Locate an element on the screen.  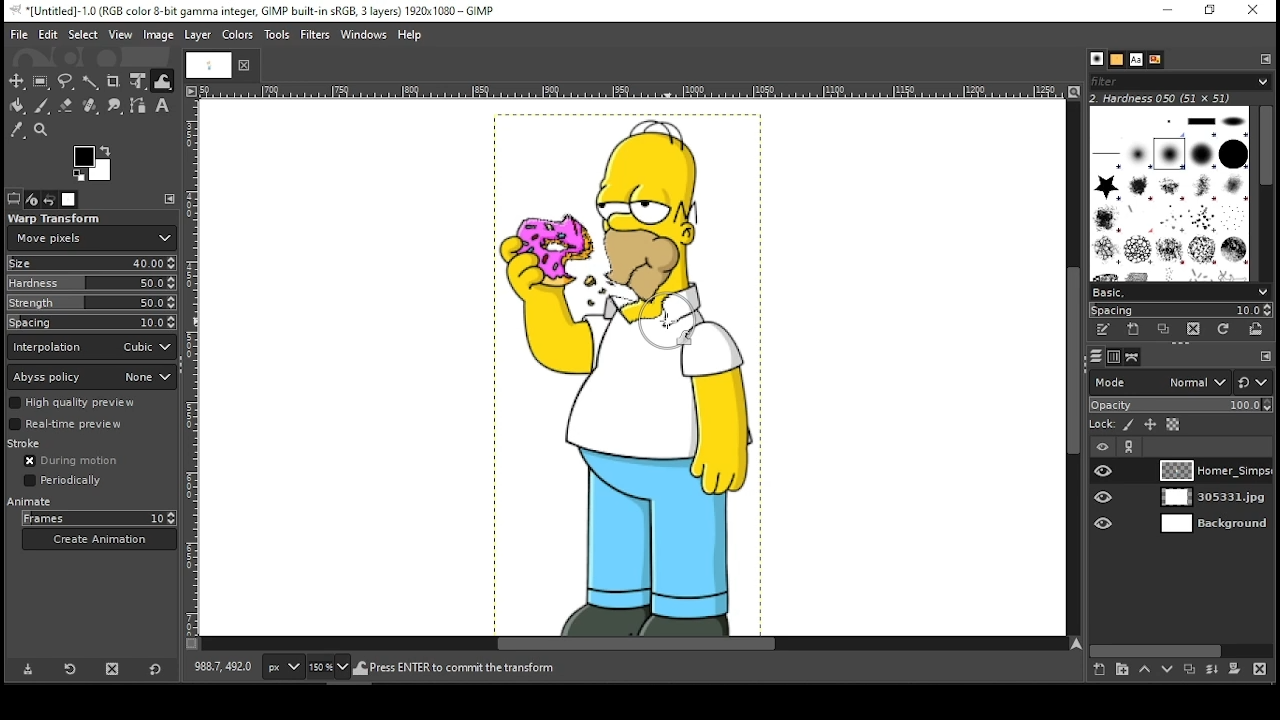
abyss policy is located at coordinates (92, 376).